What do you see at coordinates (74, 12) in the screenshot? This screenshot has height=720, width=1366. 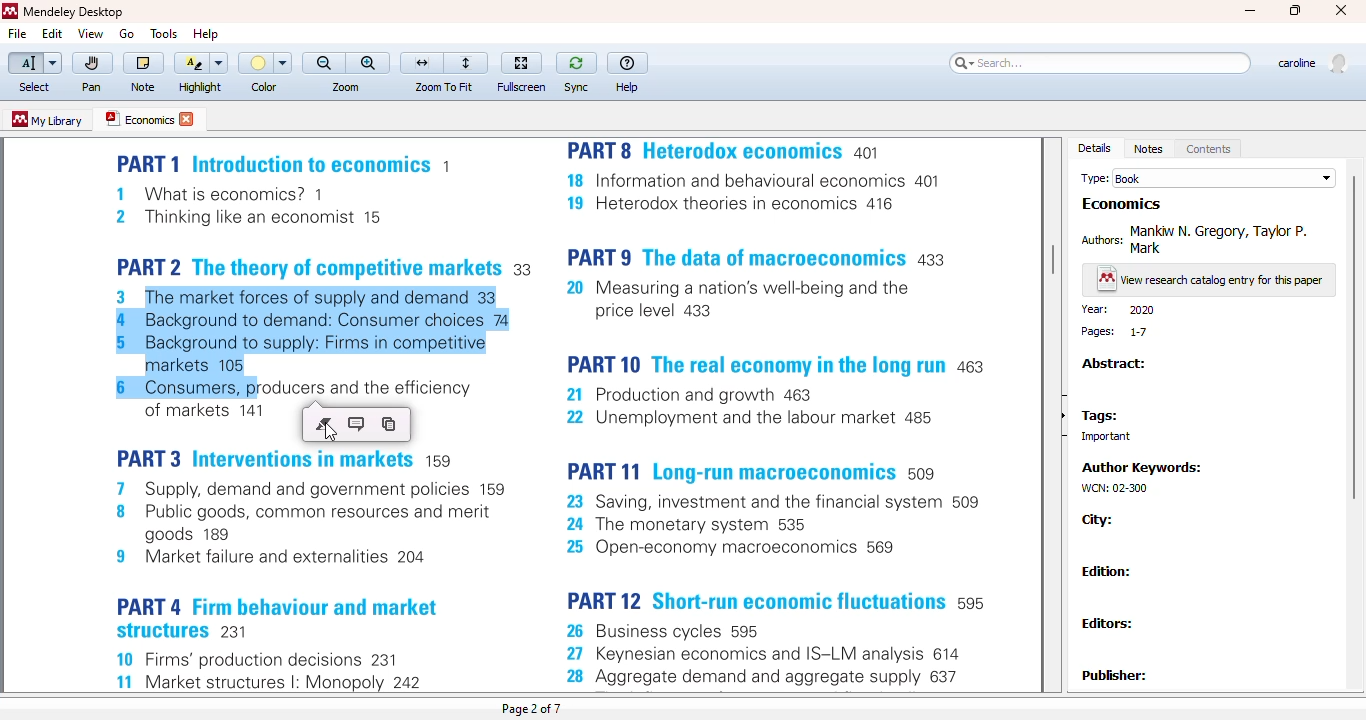 I see `mendeley desktop` at bounding box center [74, 12].